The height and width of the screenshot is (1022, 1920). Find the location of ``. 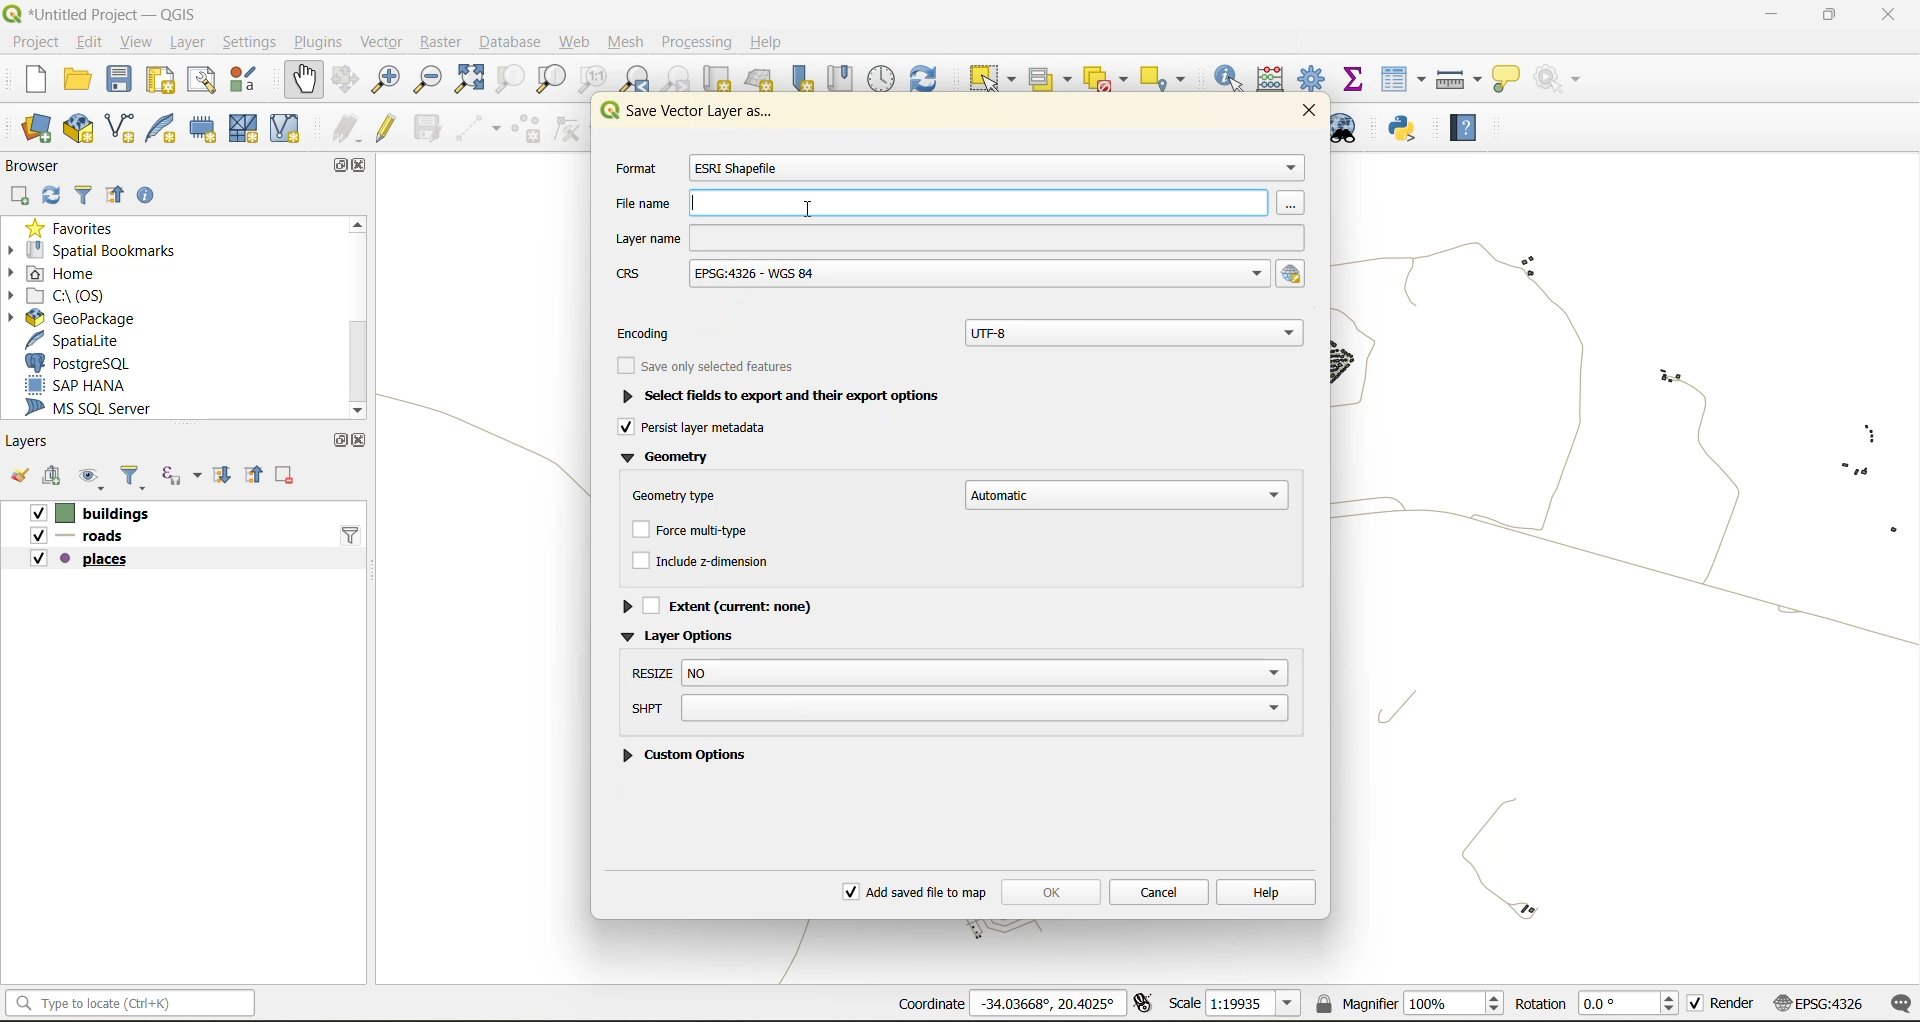

 is located at coordinates (956, 275).